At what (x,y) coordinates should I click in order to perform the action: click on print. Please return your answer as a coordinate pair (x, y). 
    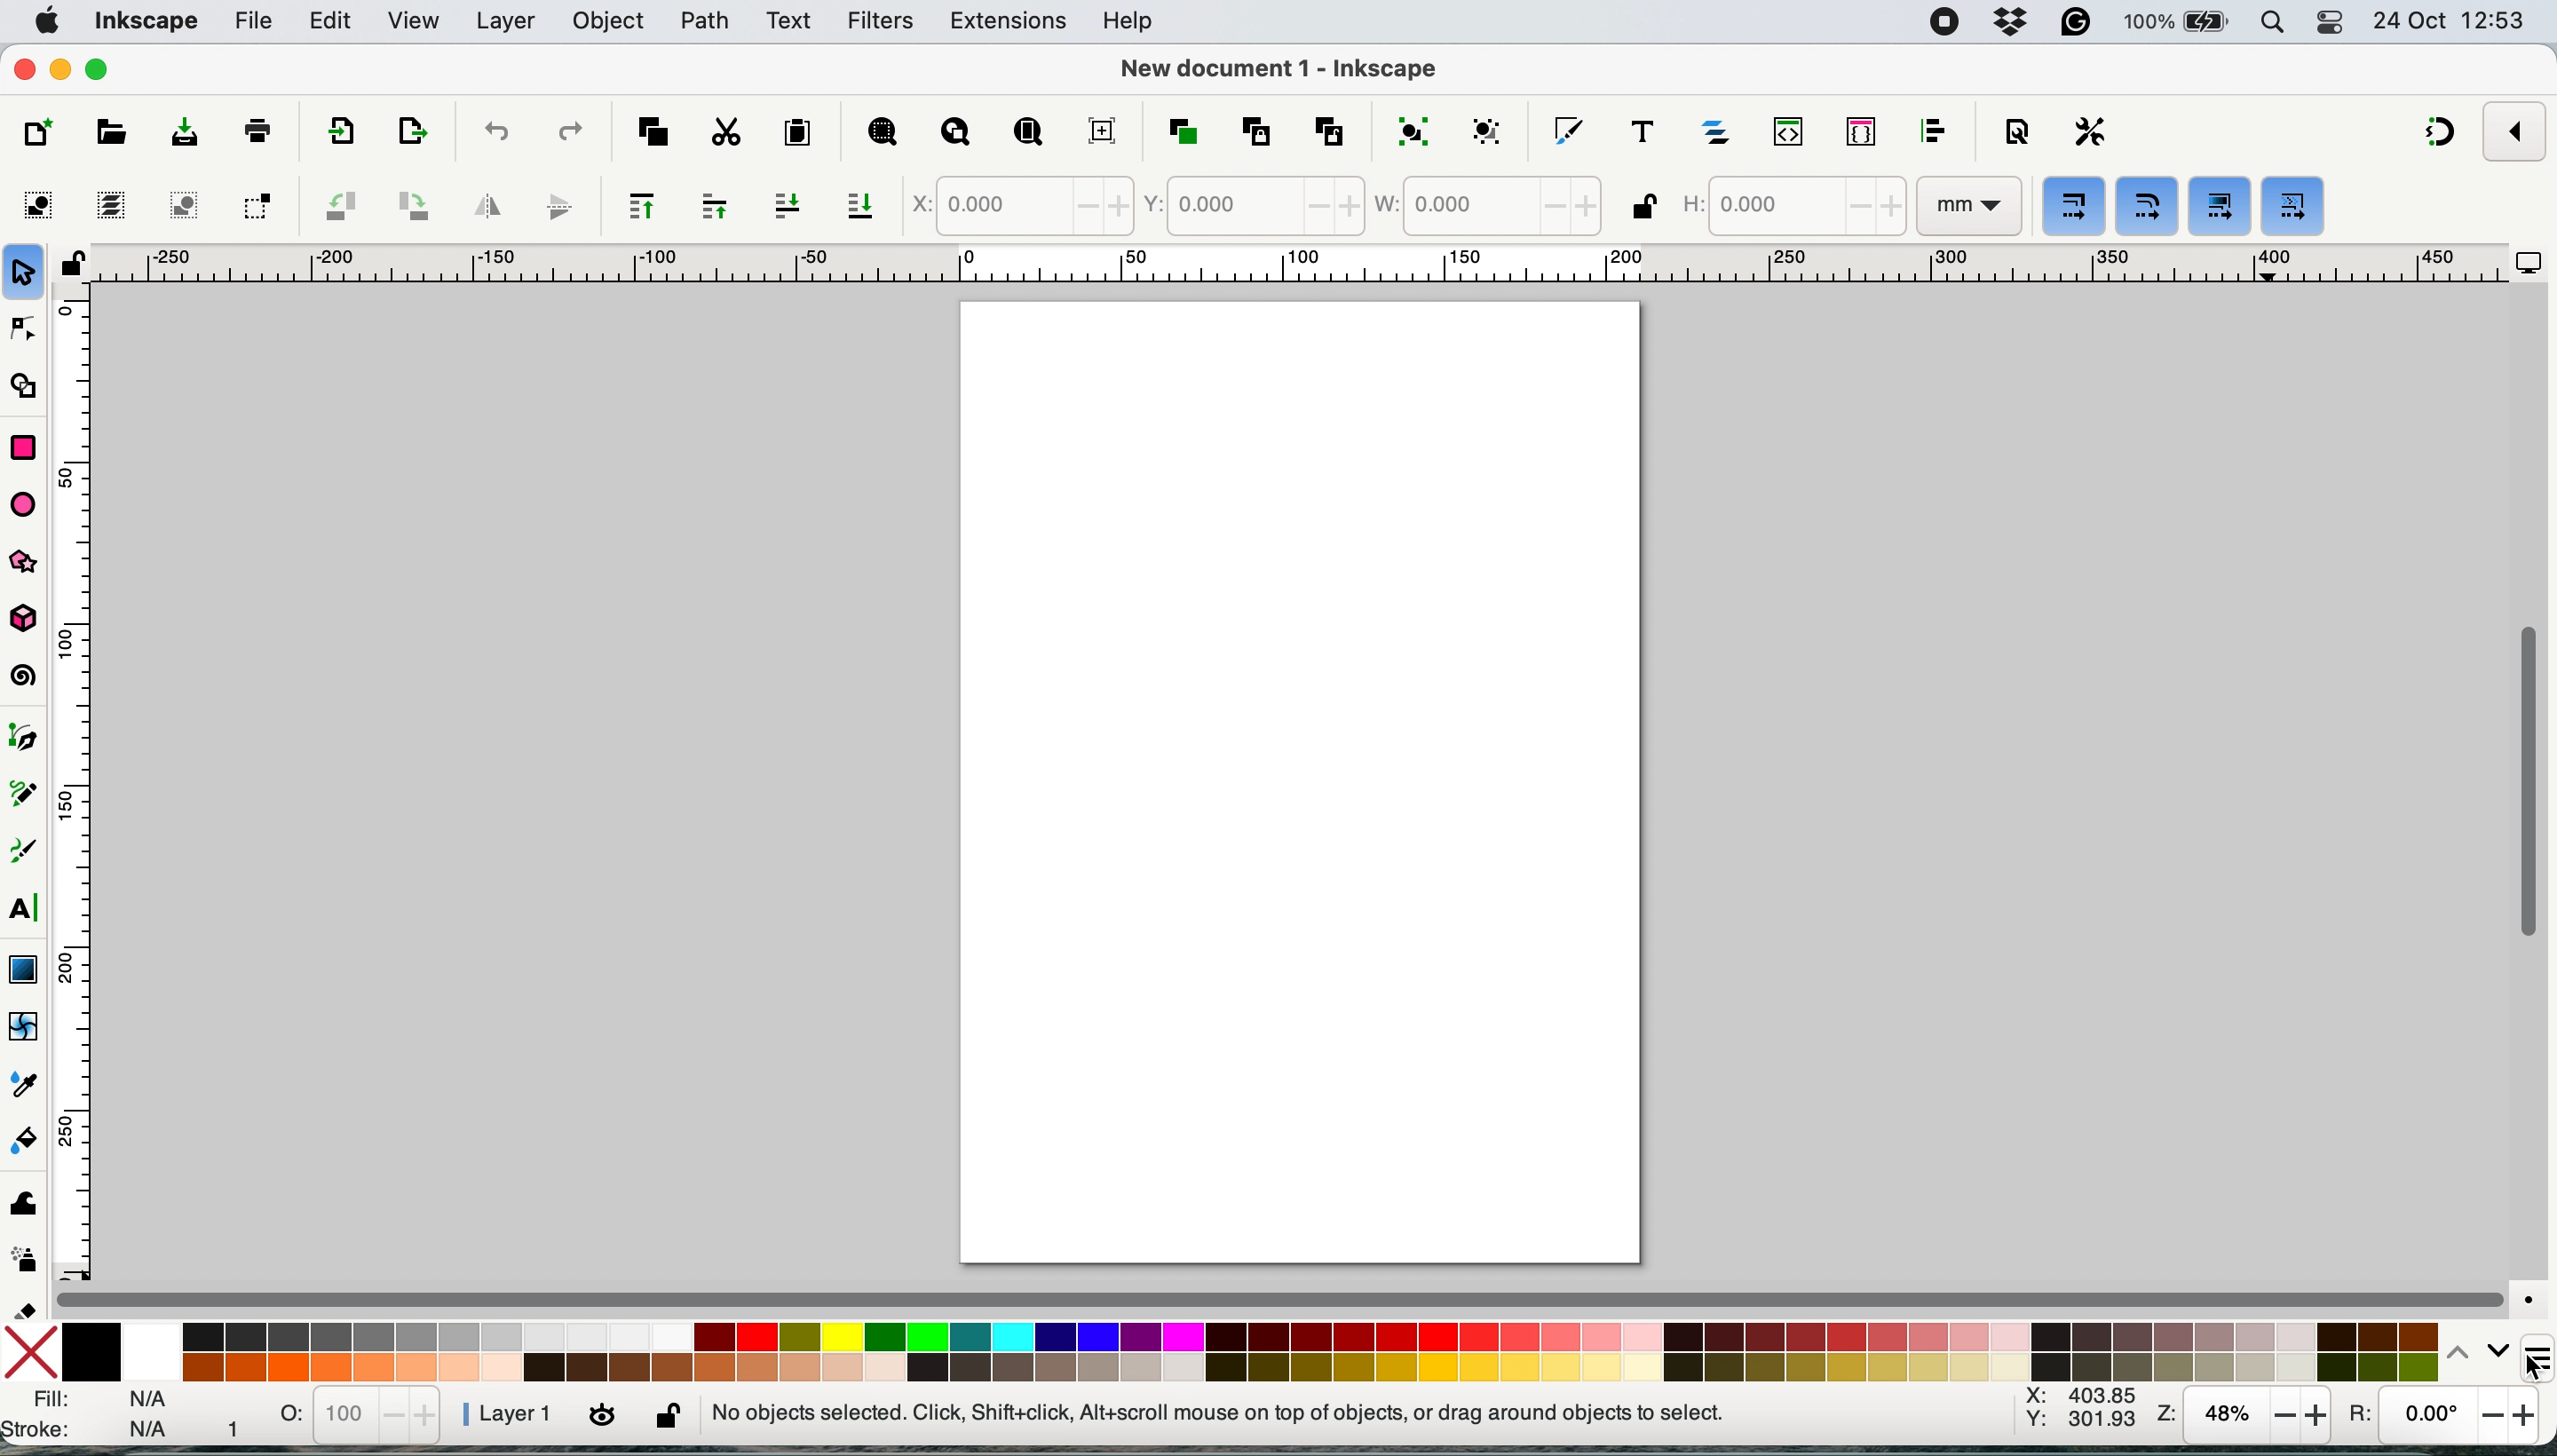
    Looking at the image, I should click on (258, 131).